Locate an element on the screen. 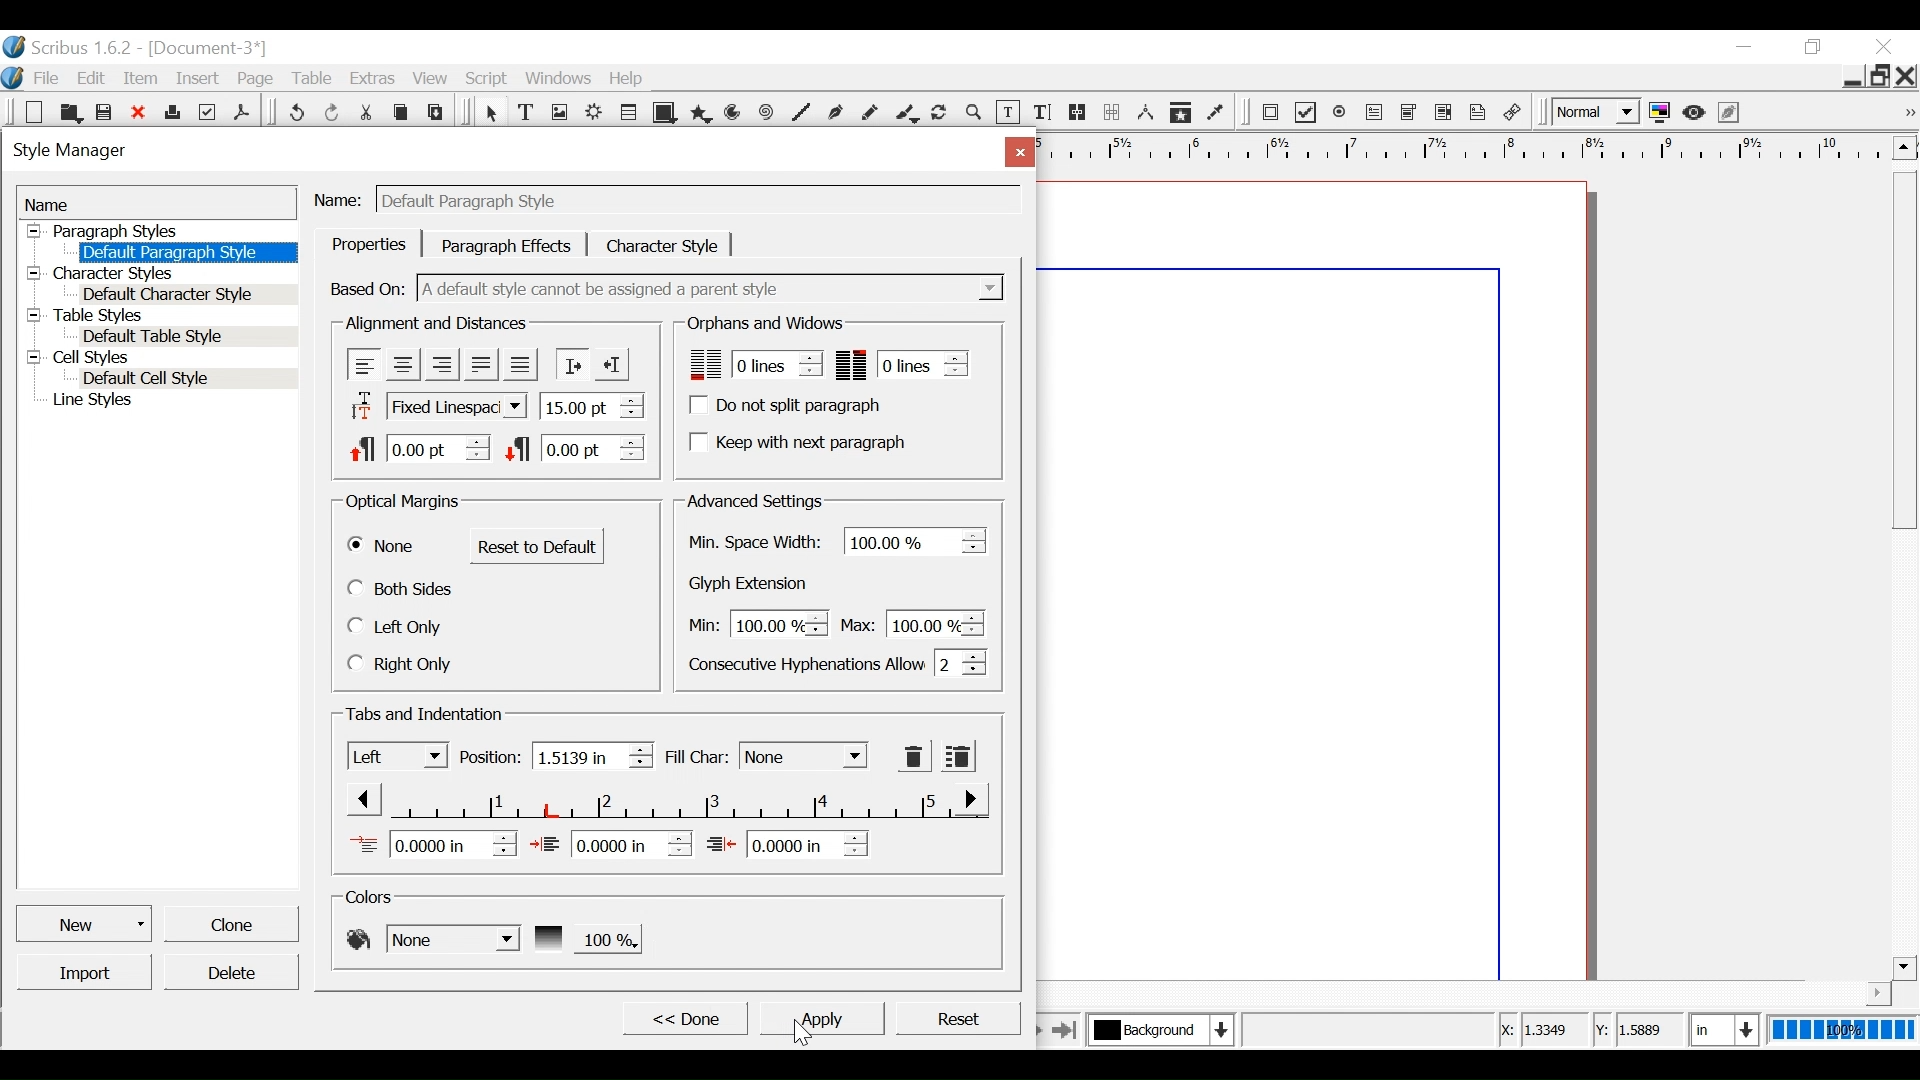 The image size is (1920, 1080). link text frames is located at coordinates (1078, 113).